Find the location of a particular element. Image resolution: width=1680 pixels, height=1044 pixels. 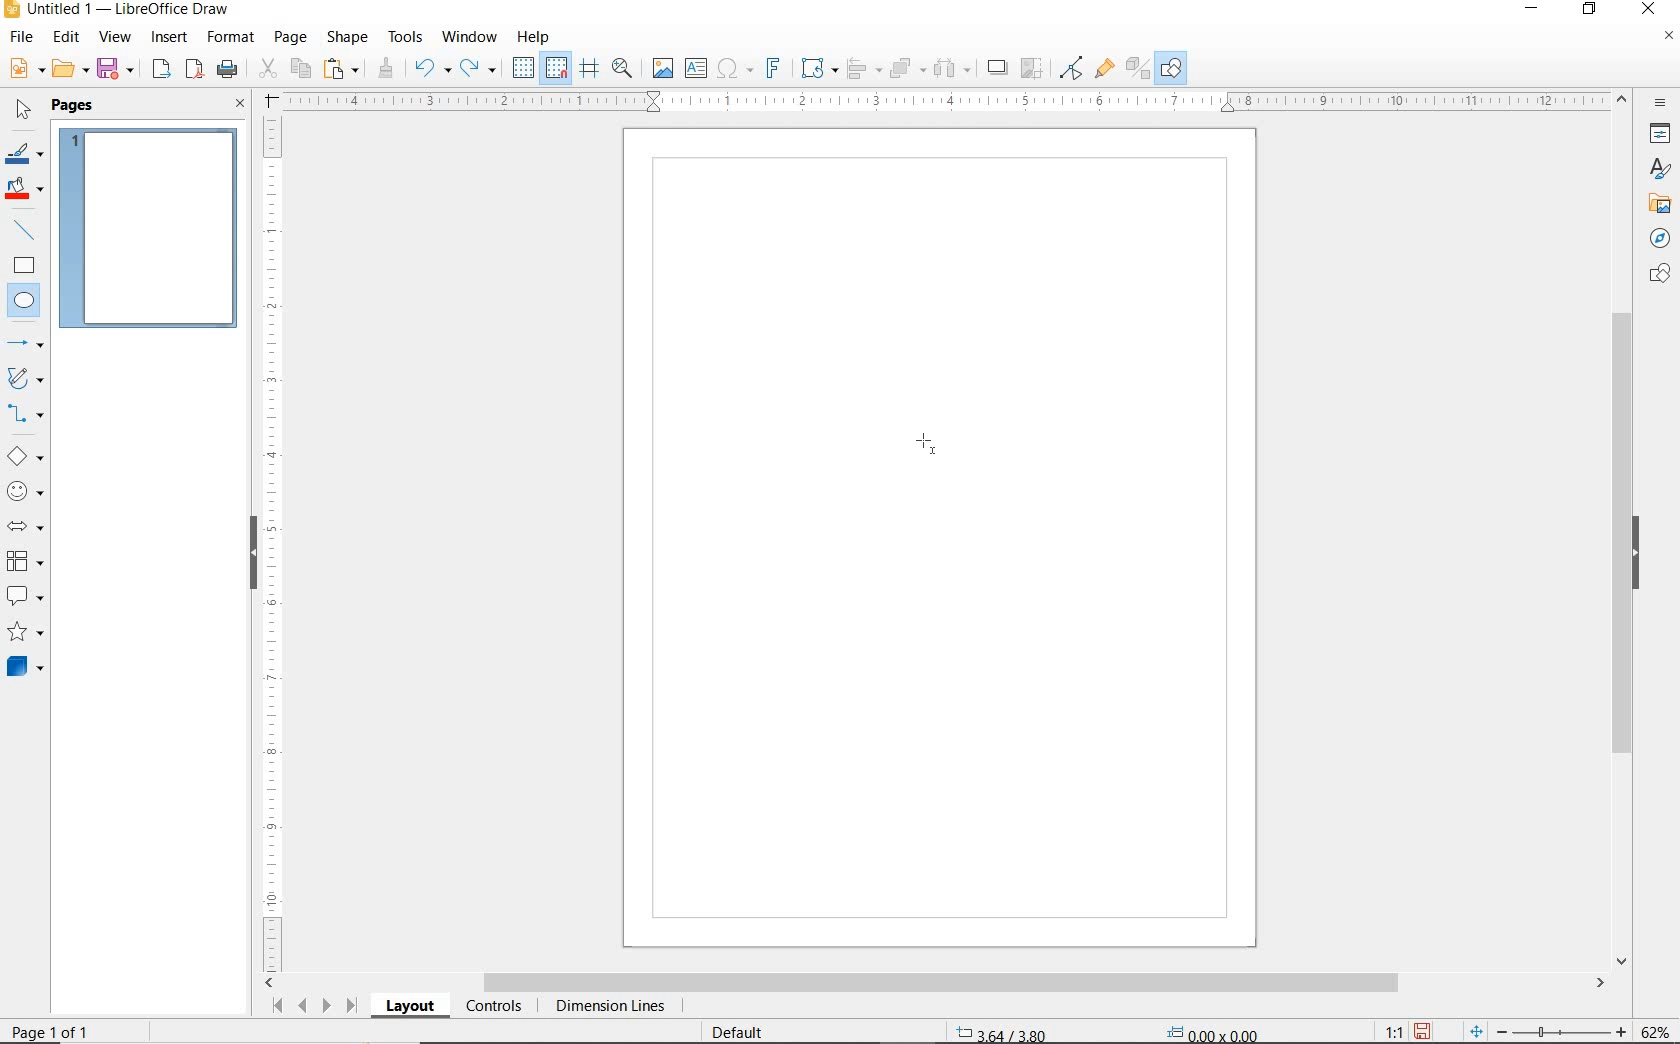

INSERT TEXT BOX is located at coordinates (697, 69).